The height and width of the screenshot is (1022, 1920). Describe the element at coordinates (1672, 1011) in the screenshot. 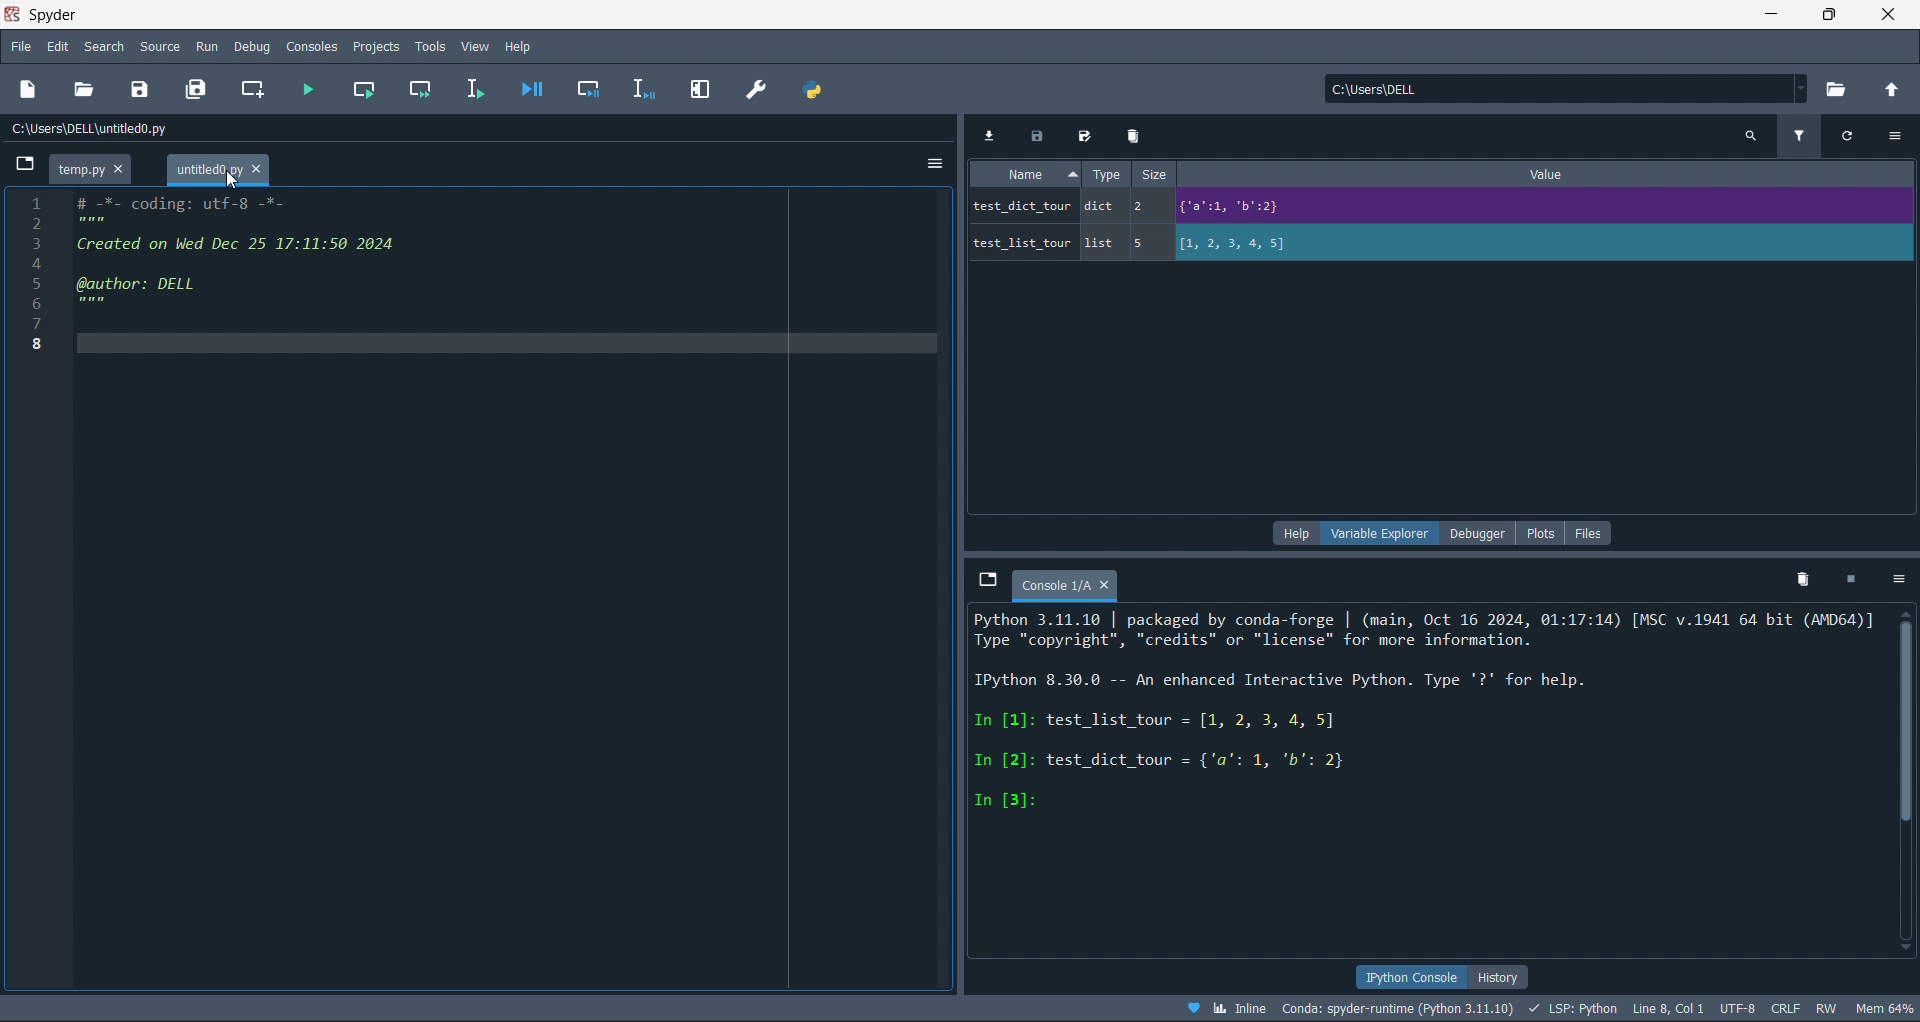

I see `Line 8, col 1` at that location.